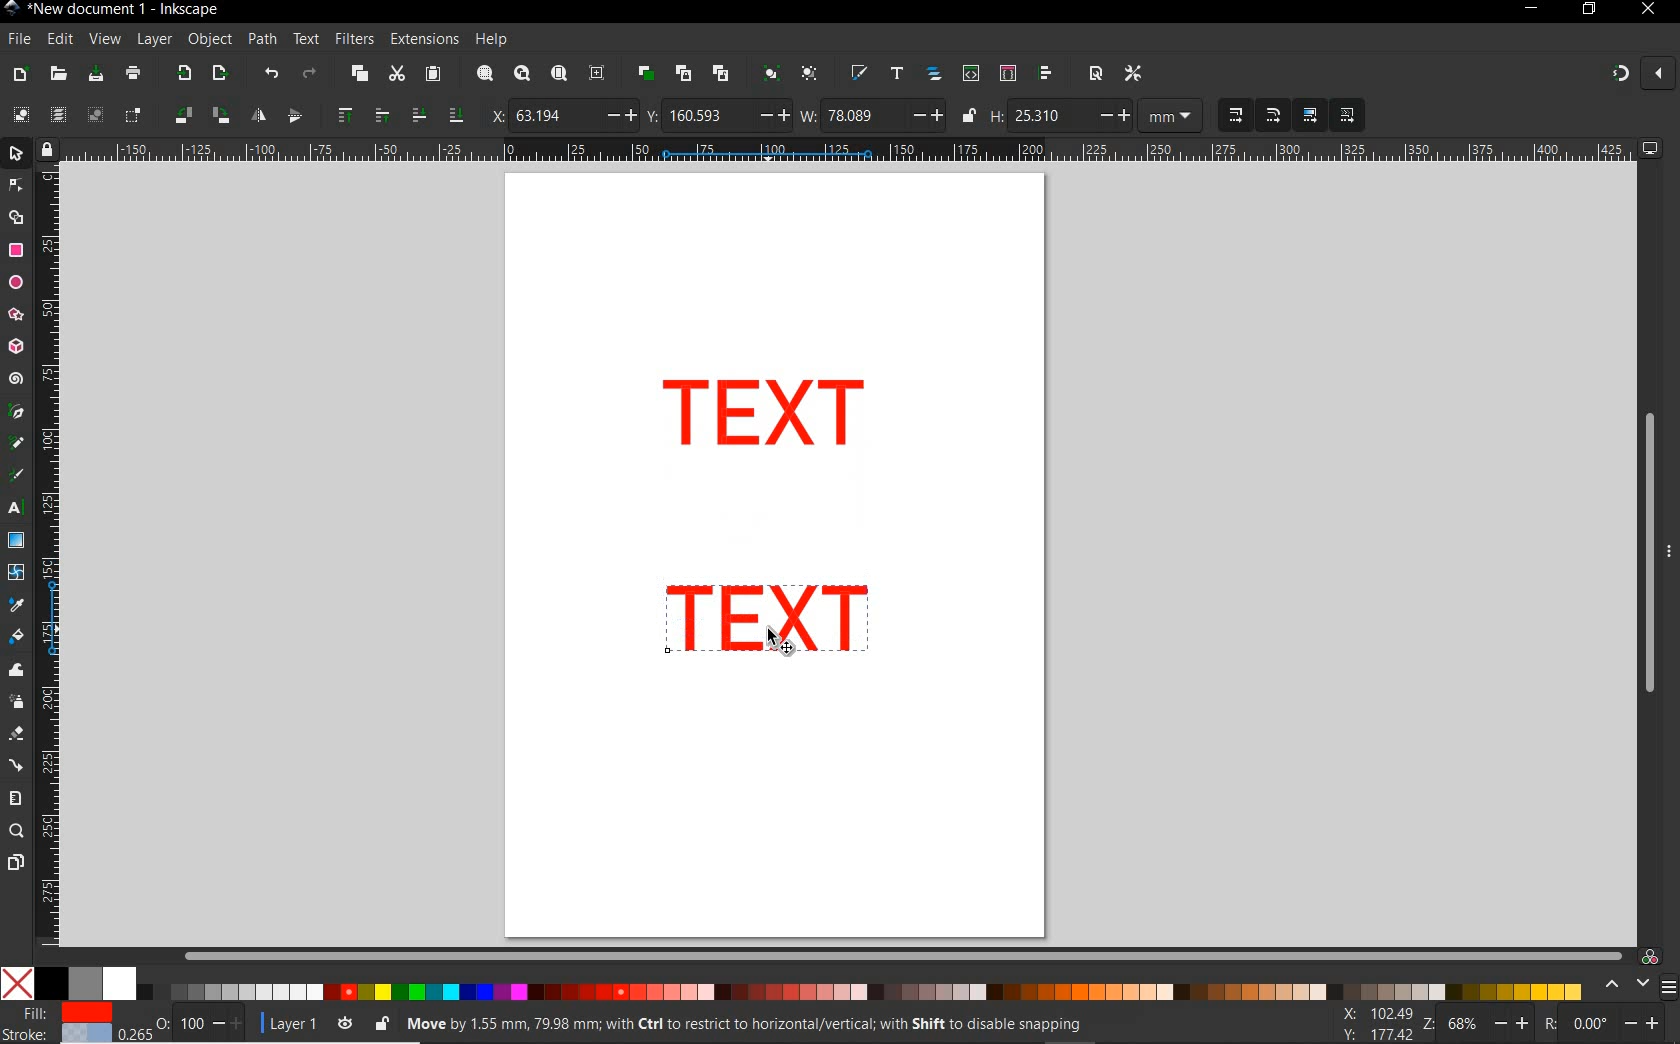 The height and width of the screenshot is (1044, 1680). I want to click on spray tool, so click(16, 701).